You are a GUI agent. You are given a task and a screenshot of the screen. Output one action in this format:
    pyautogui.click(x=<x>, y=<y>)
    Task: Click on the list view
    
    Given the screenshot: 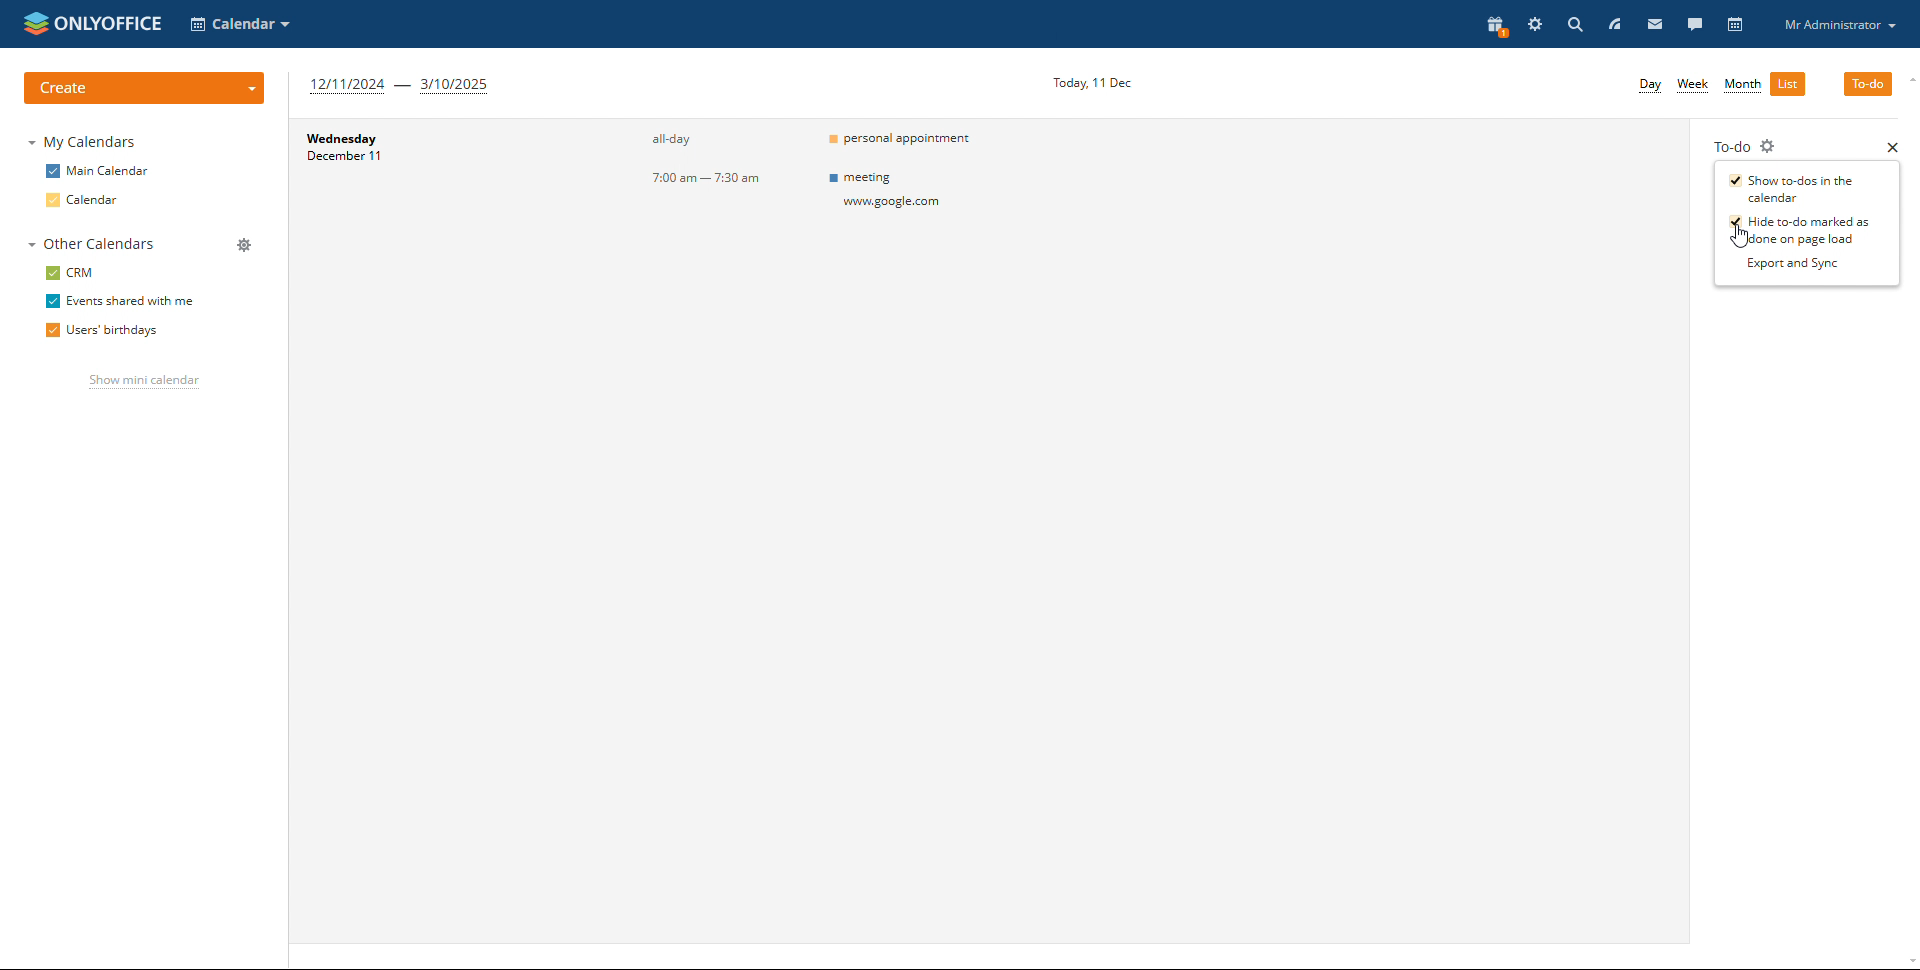 What is the action you would take?
    pyautogui.click(x=1788, y=84)
    